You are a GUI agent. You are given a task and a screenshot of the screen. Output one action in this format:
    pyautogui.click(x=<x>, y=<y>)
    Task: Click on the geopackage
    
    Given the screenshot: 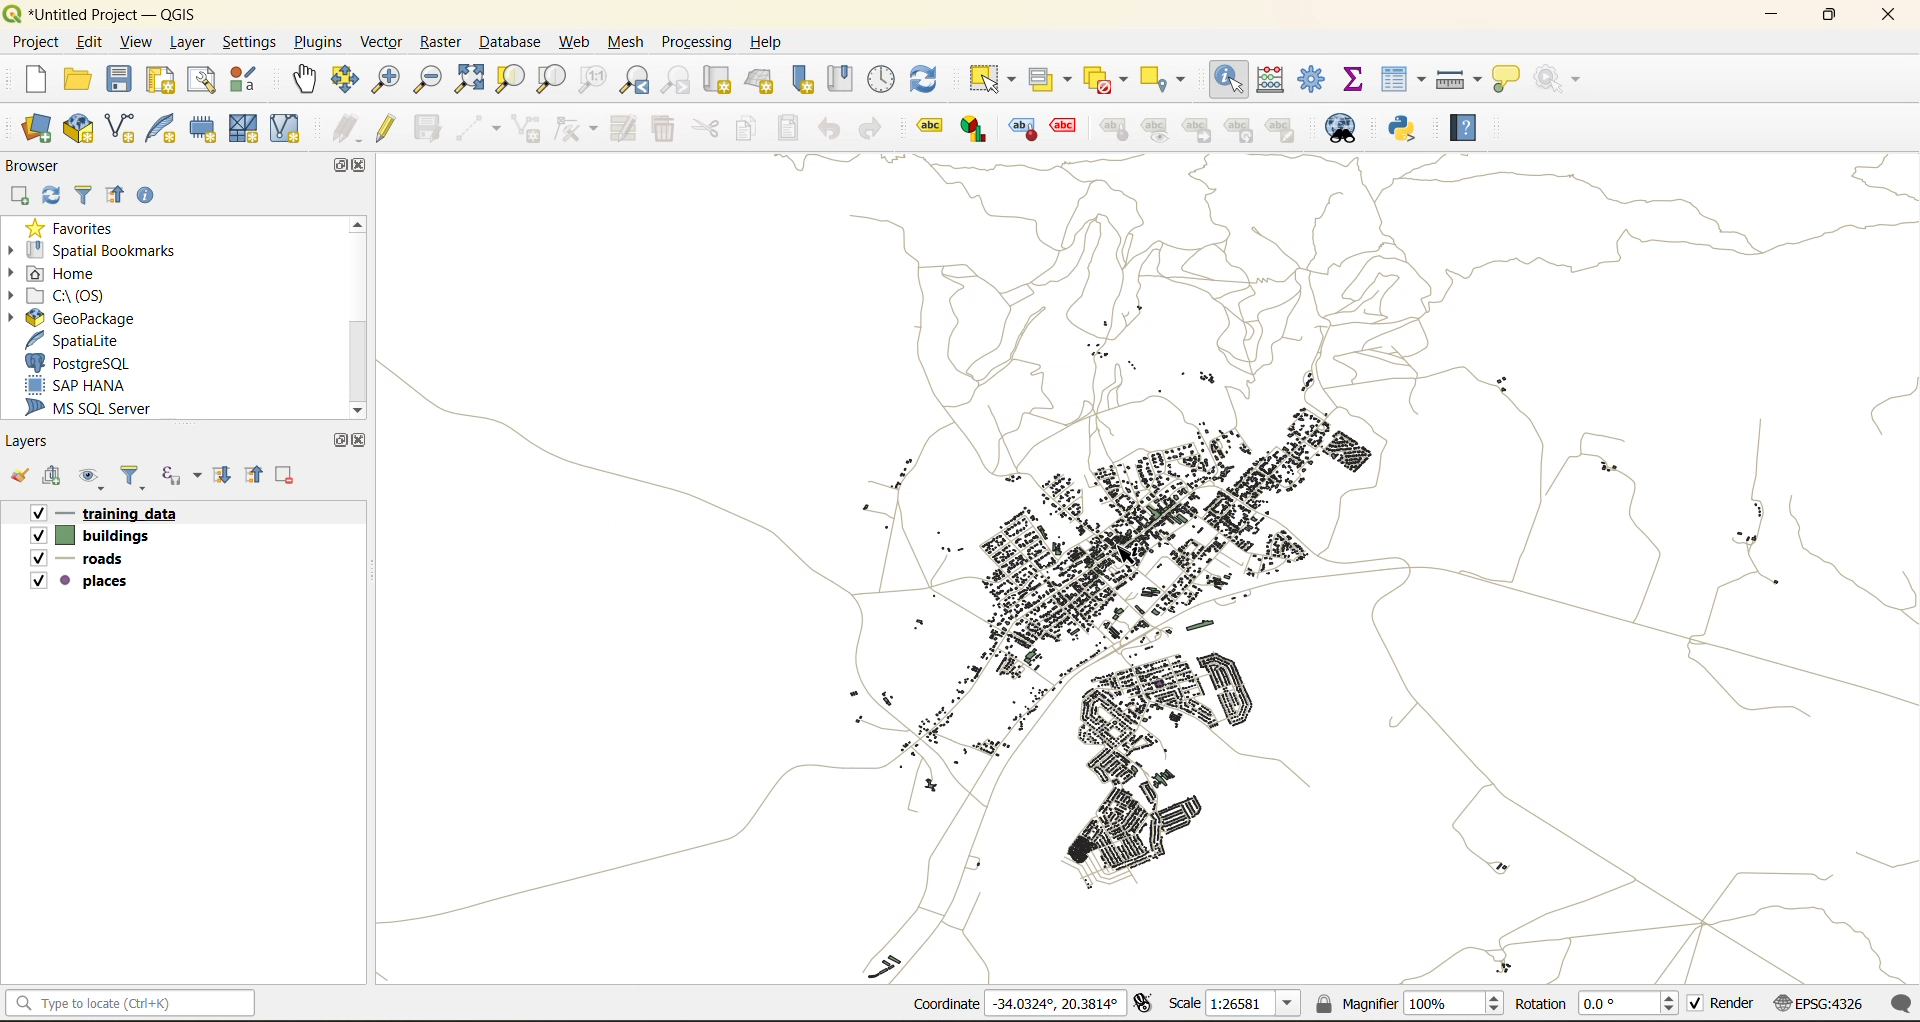 What is the action you would take?
    pyautogui.click(x=70, y=316)
    